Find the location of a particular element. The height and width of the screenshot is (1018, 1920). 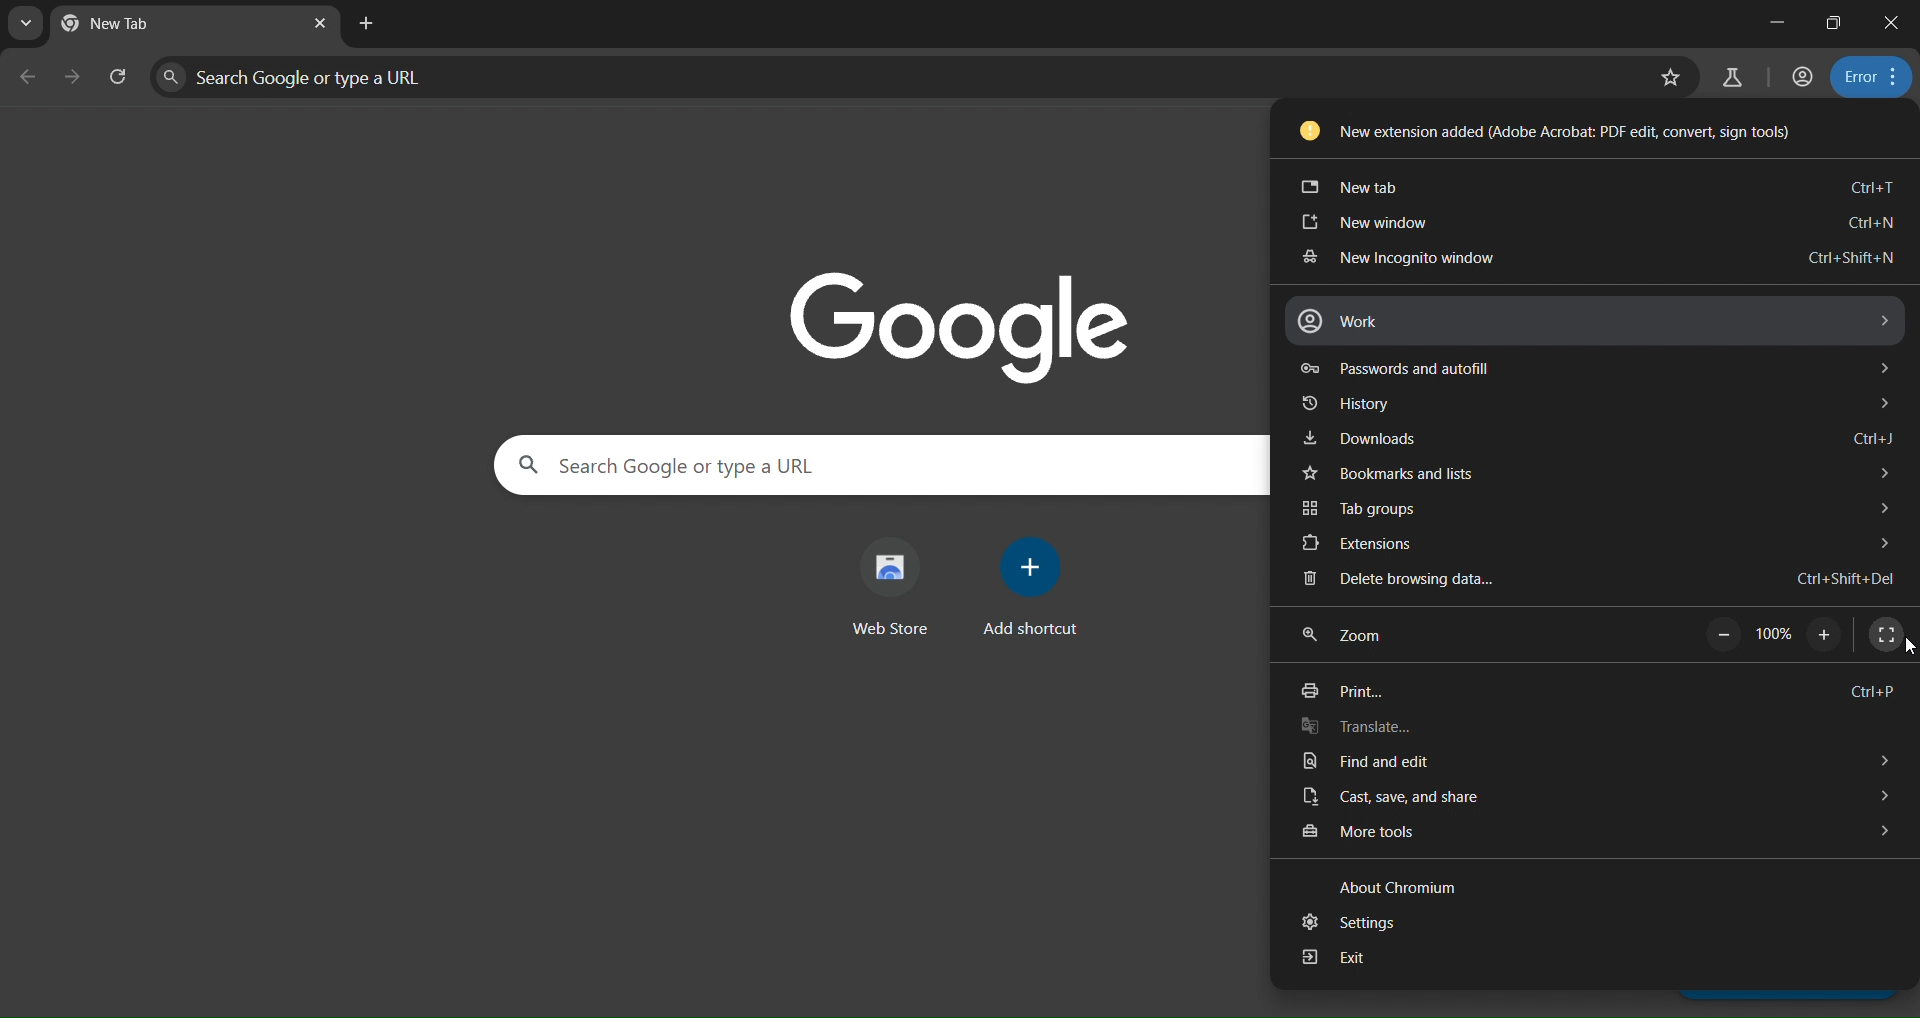

new tab is located at coordinates (1597, 185).